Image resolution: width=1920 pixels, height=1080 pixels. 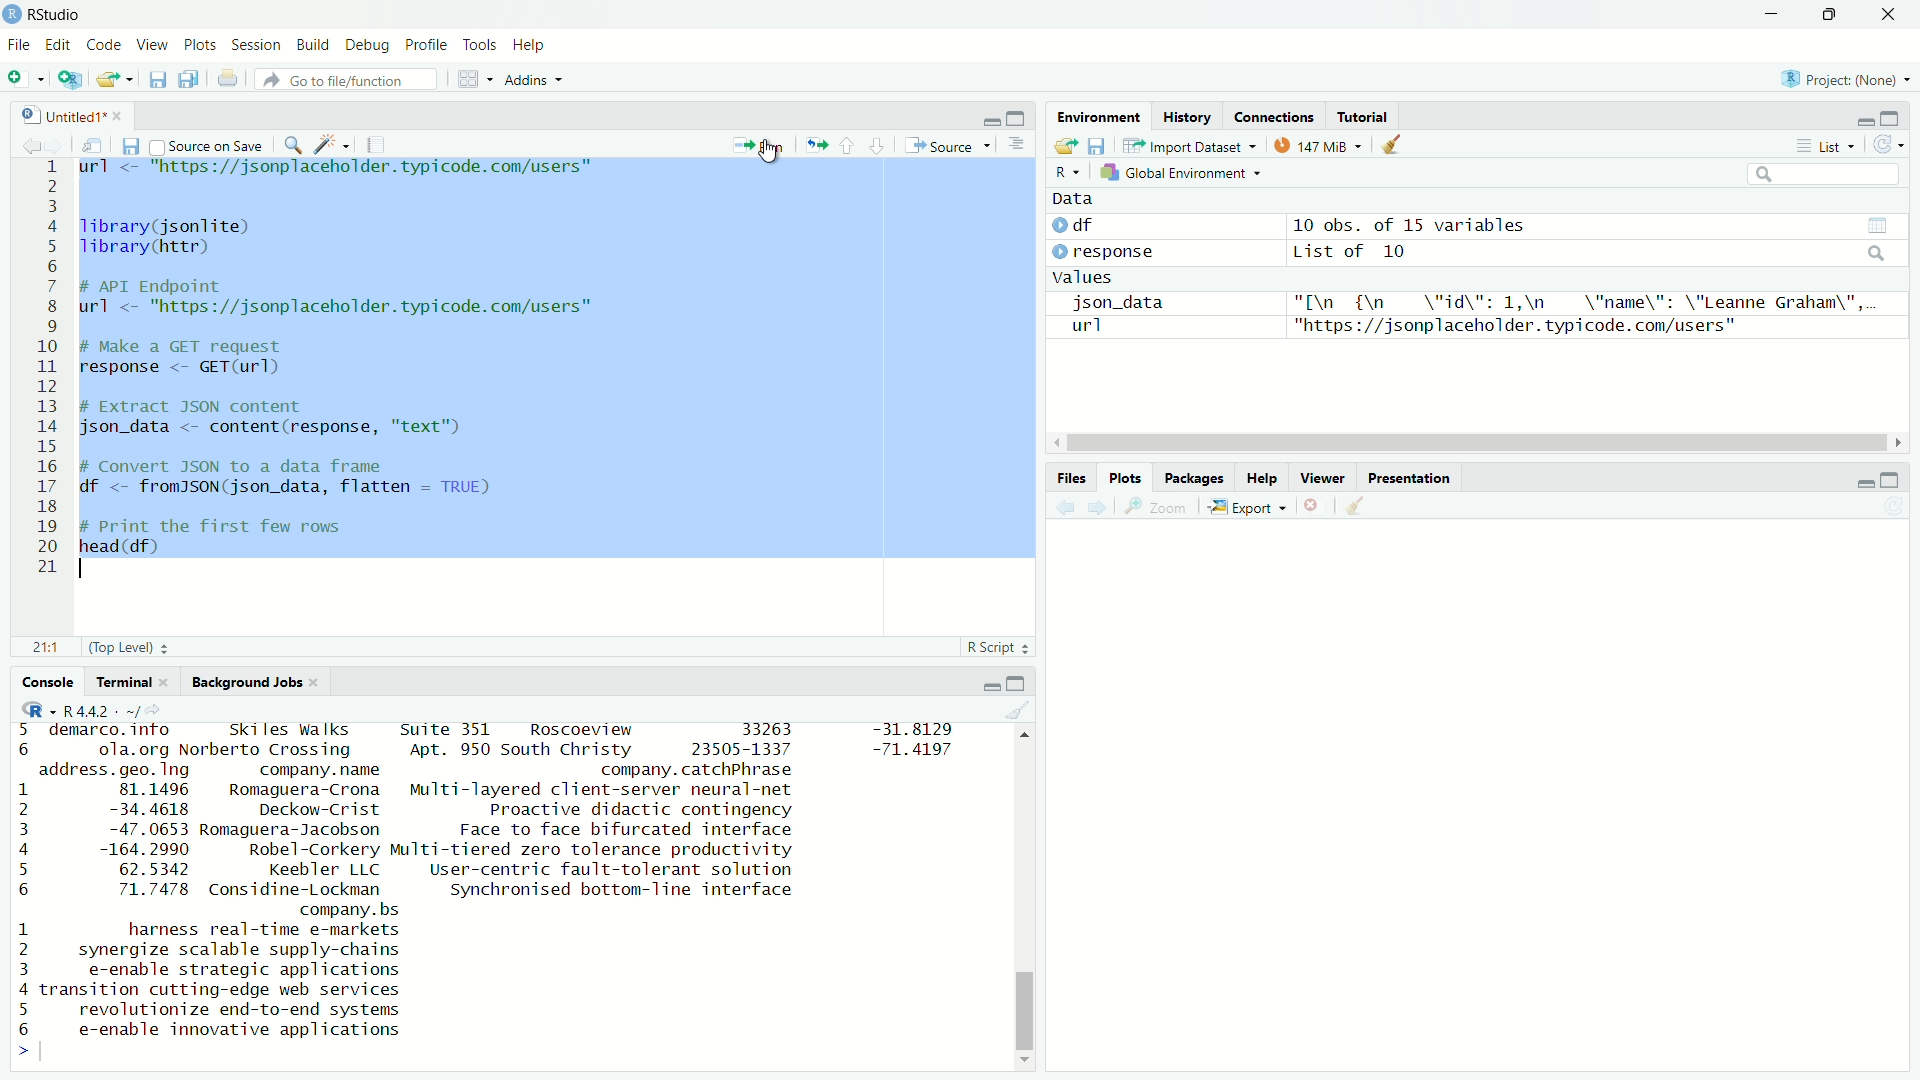 I want to click on RStudio, so click(x=43, y=15).